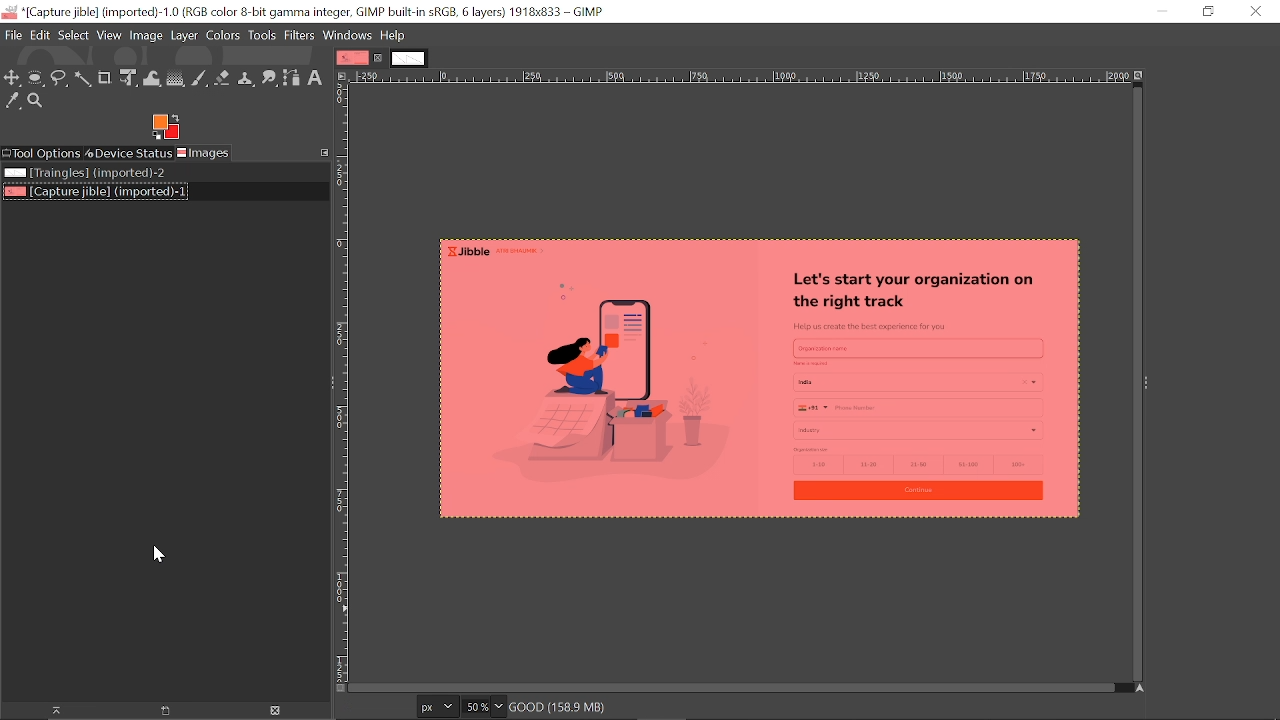  I want to click on Open new display for the image, so click(158, 710).